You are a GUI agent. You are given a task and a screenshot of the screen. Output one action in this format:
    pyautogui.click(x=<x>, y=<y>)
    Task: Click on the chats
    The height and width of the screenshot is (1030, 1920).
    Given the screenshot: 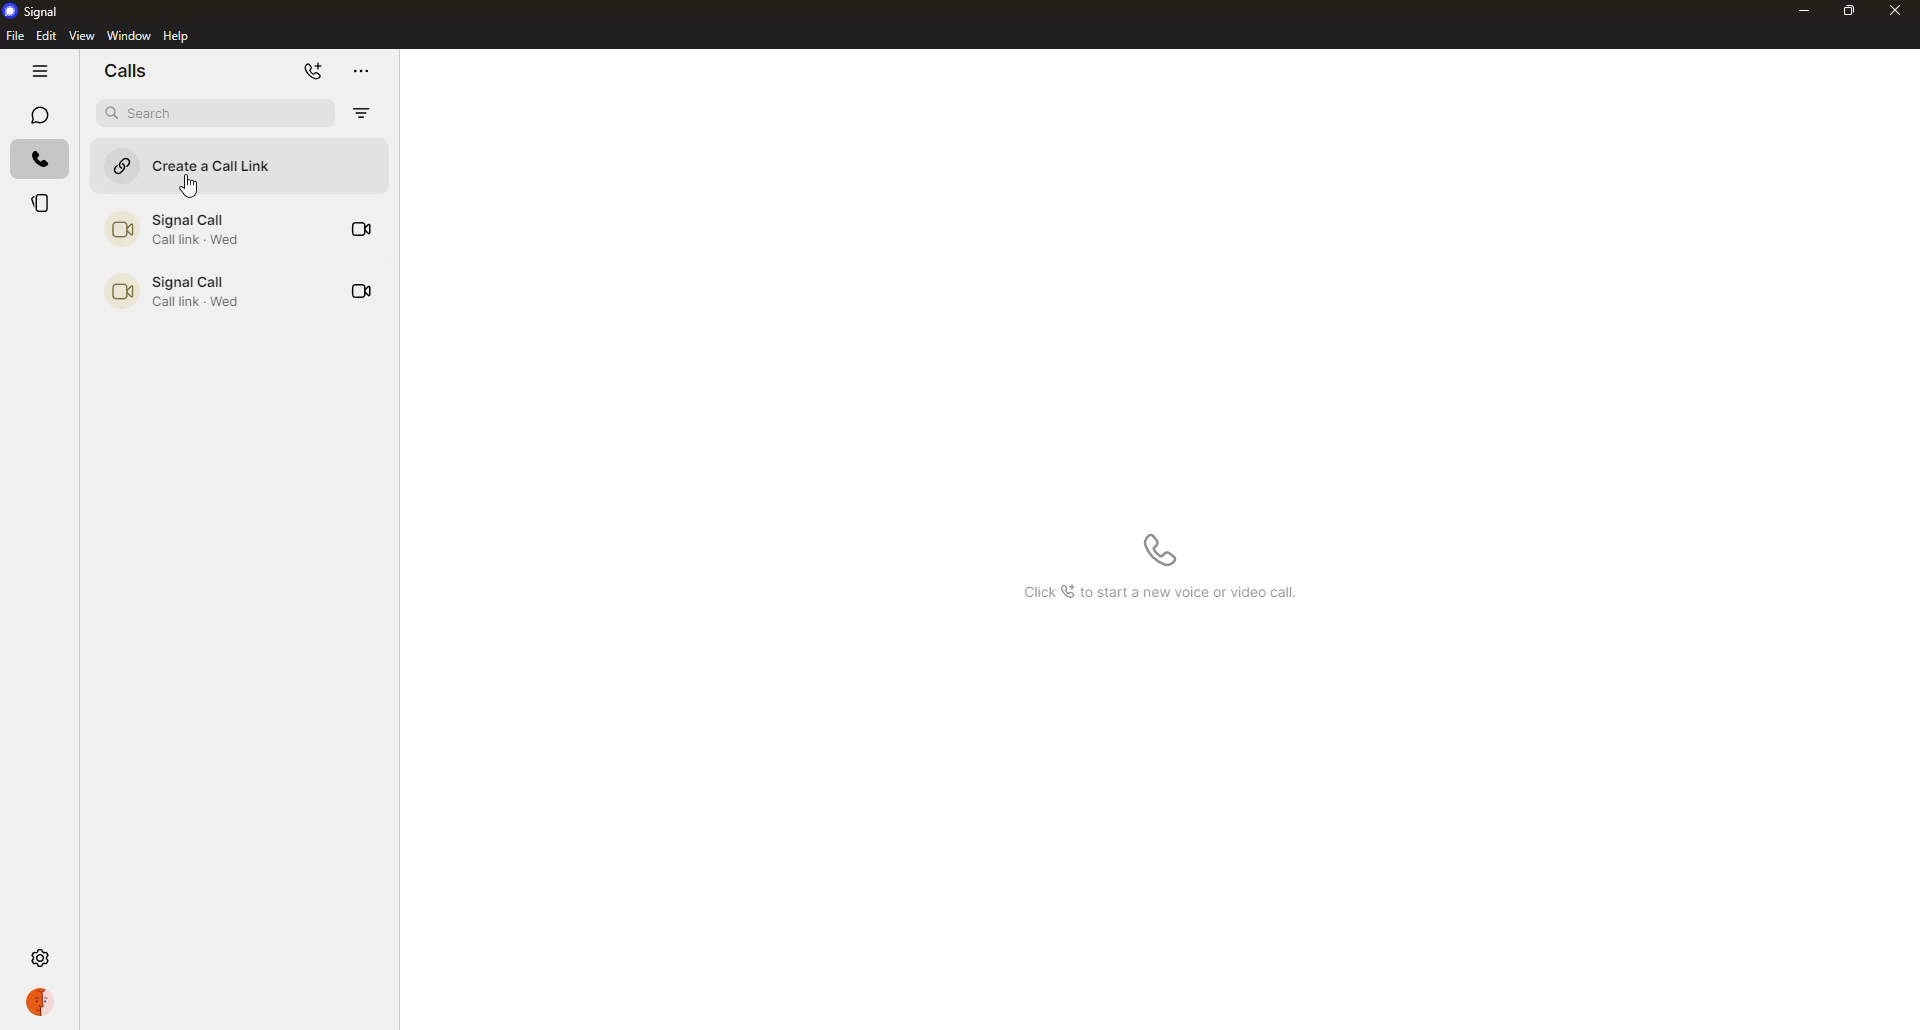 What is the action you would take?
    pyautogui.click(x=40, y=115)
    